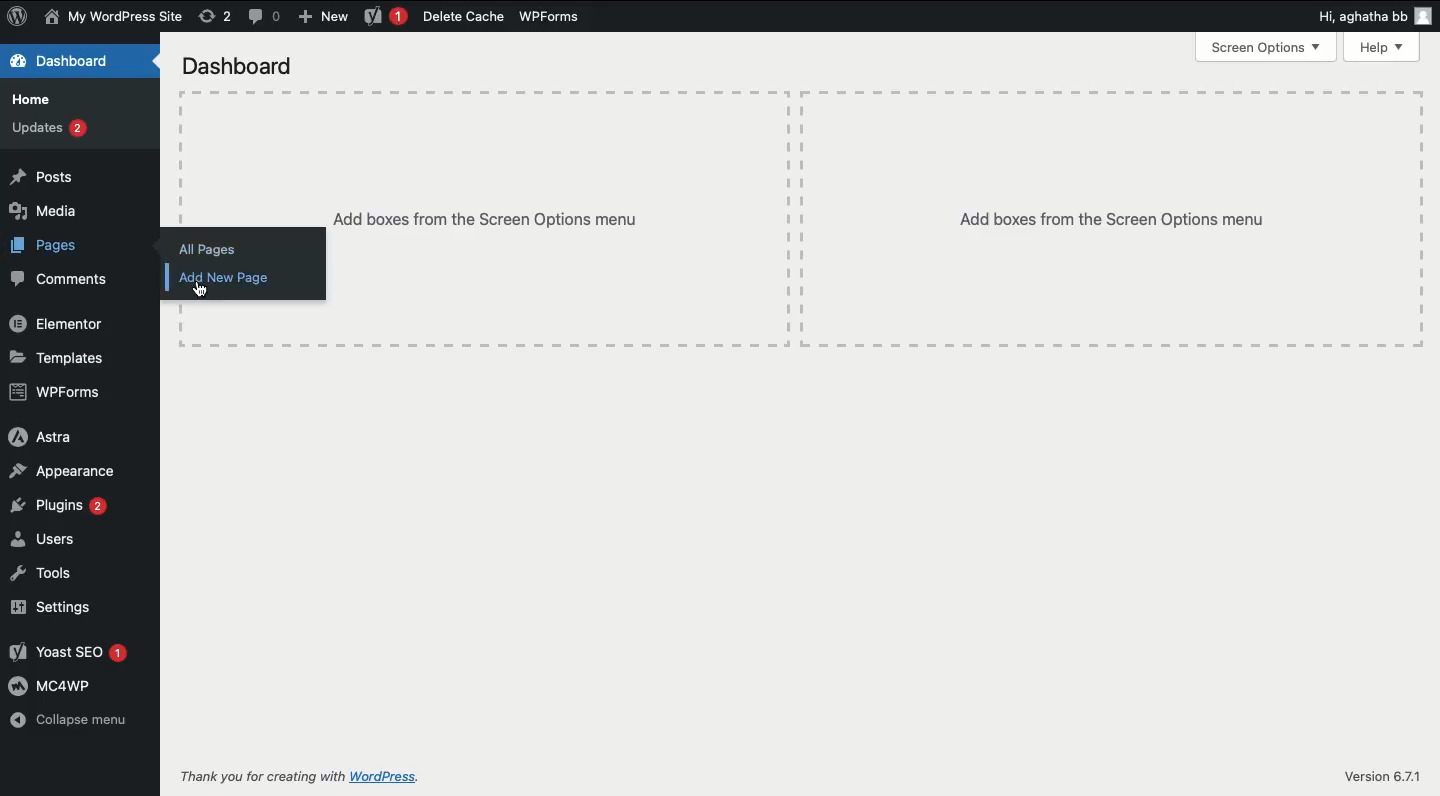  Describe the element at coordinates (1379, 15) in the screenshot. I see `Hi, agatha bb` at that location.